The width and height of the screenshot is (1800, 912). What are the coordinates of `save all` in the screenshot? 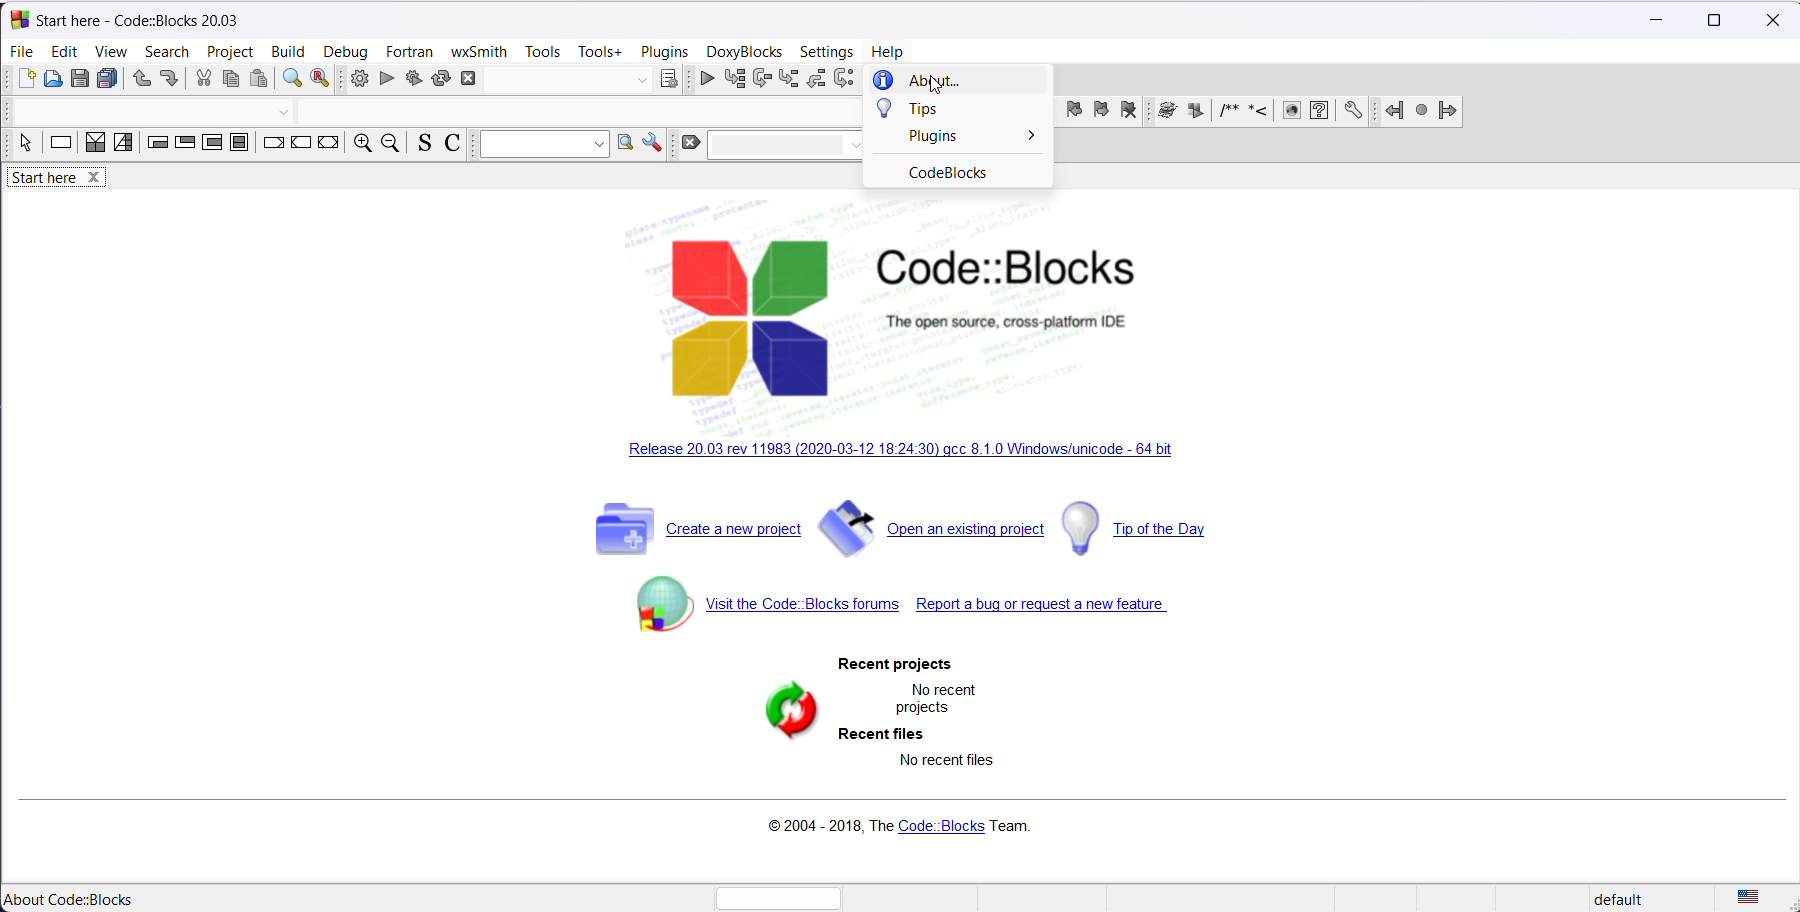 It's located at (107, 82).